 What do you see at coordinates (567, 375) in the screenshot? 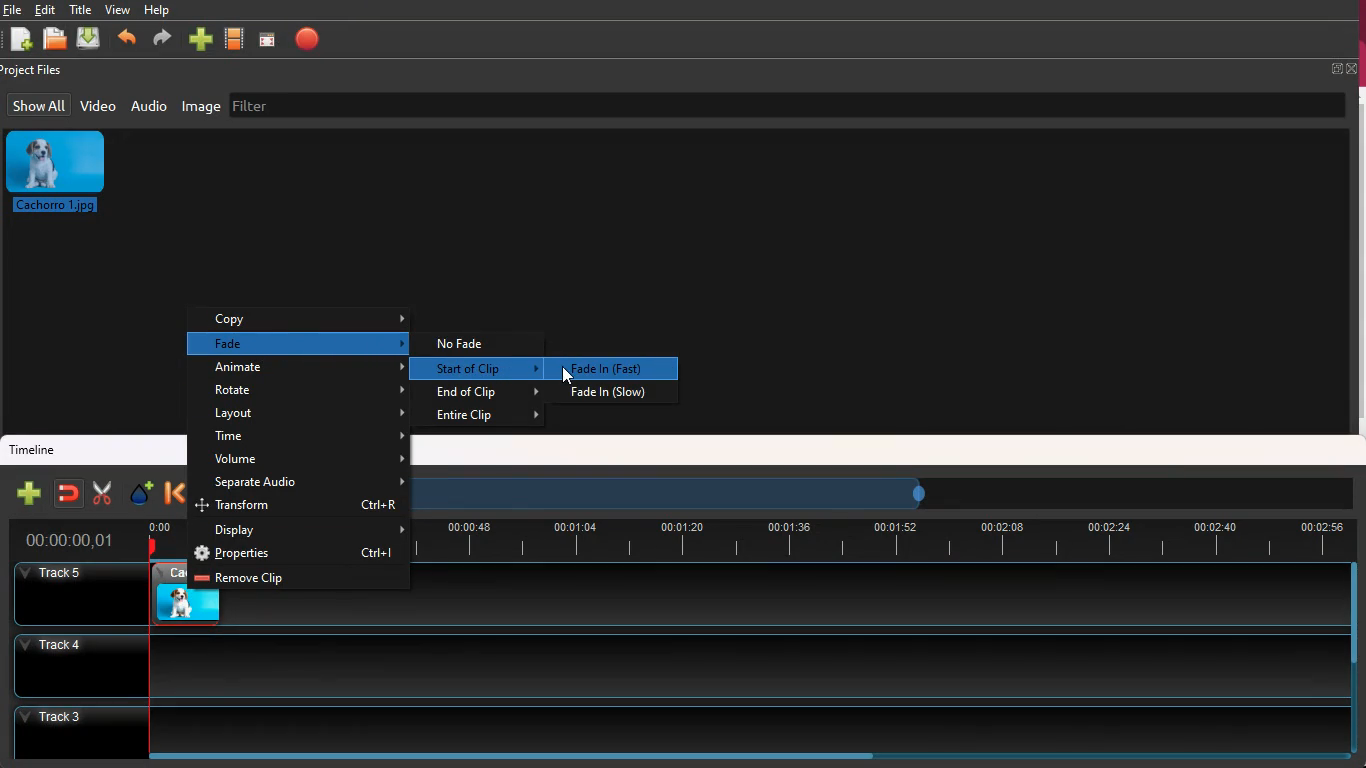
I see `cursor` at bounding box center [567, 375].